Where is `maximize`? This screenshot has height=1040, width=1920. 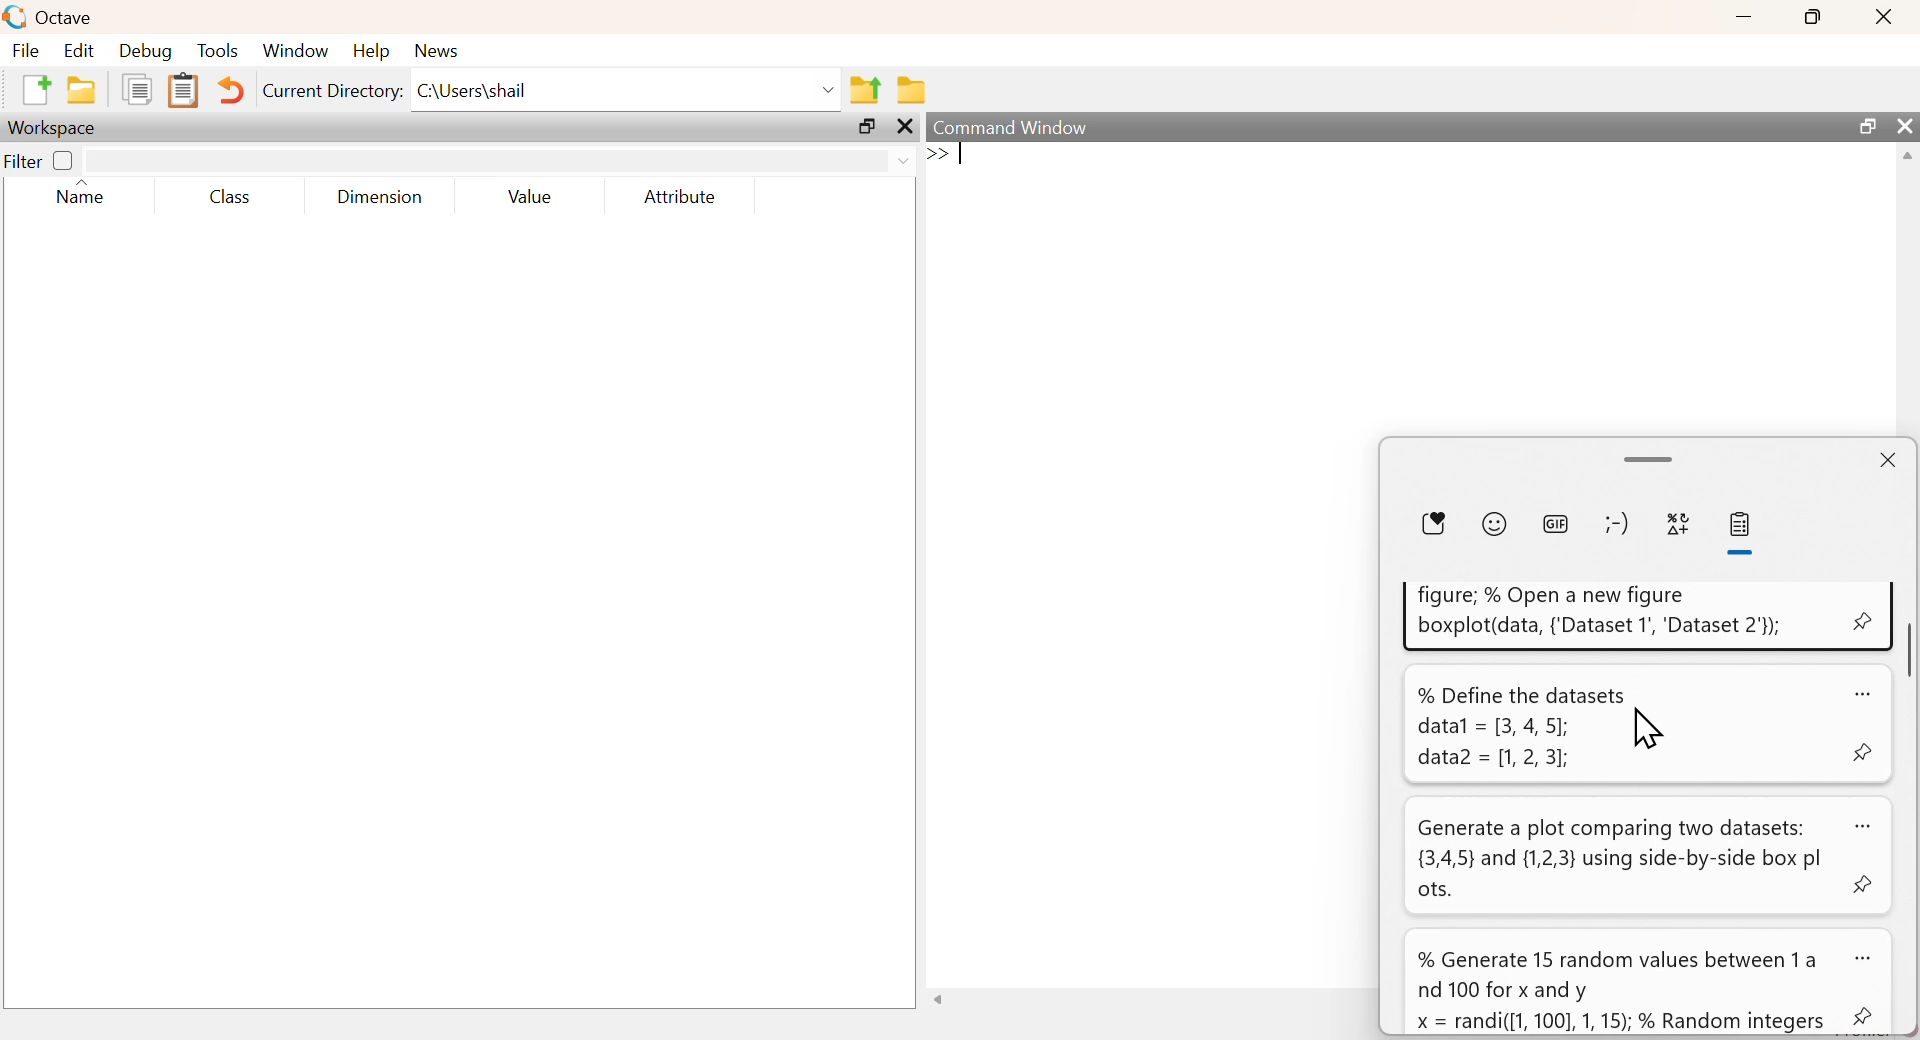 maximize is located at coordinates (1866, 126).